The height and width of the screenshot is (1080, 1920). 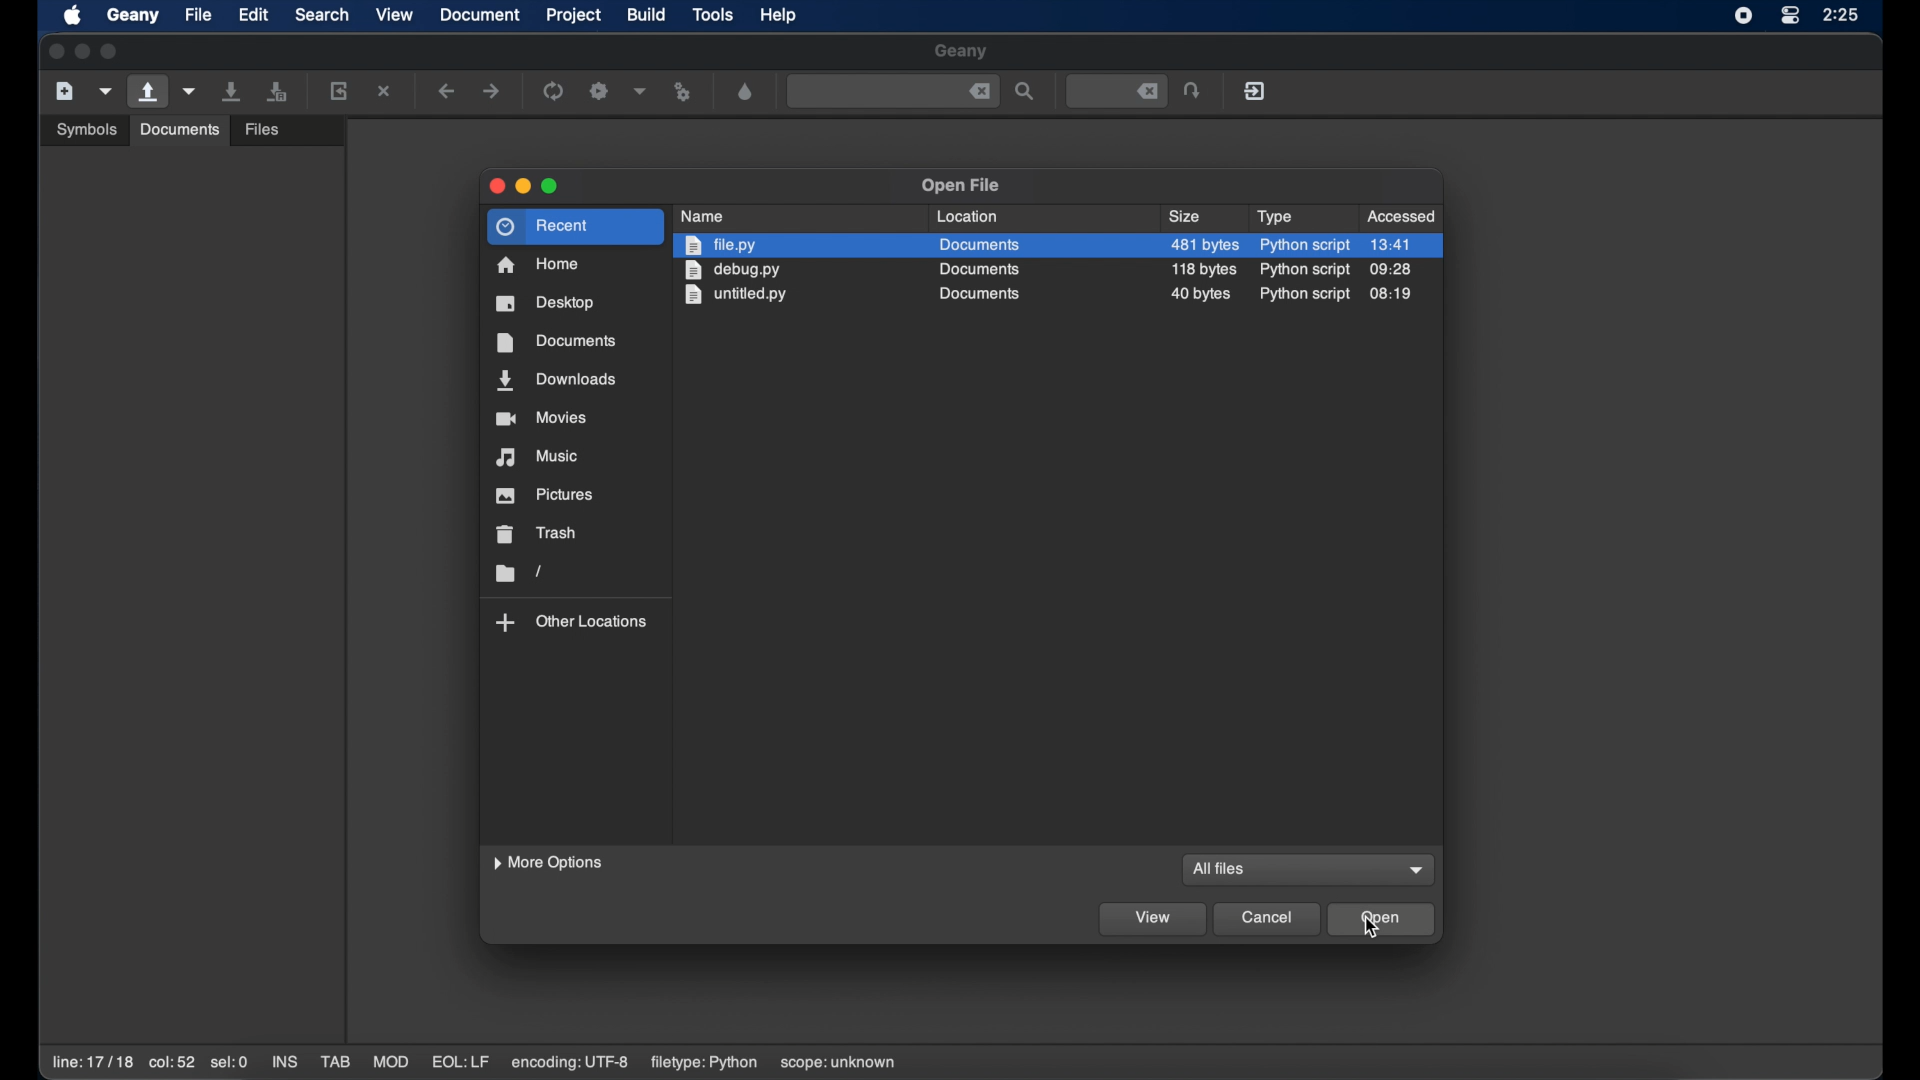 I want to click on edit, so click(x=254, y=14).